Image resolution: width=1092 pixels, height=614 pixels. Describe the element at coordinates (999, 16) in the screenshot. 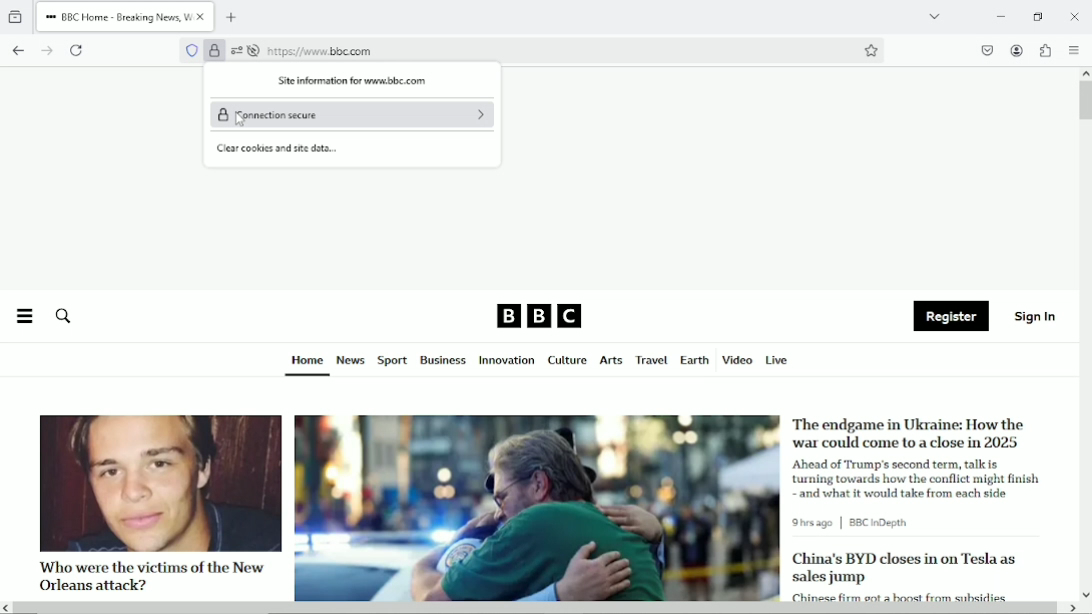

I see `Minimize` at that location.